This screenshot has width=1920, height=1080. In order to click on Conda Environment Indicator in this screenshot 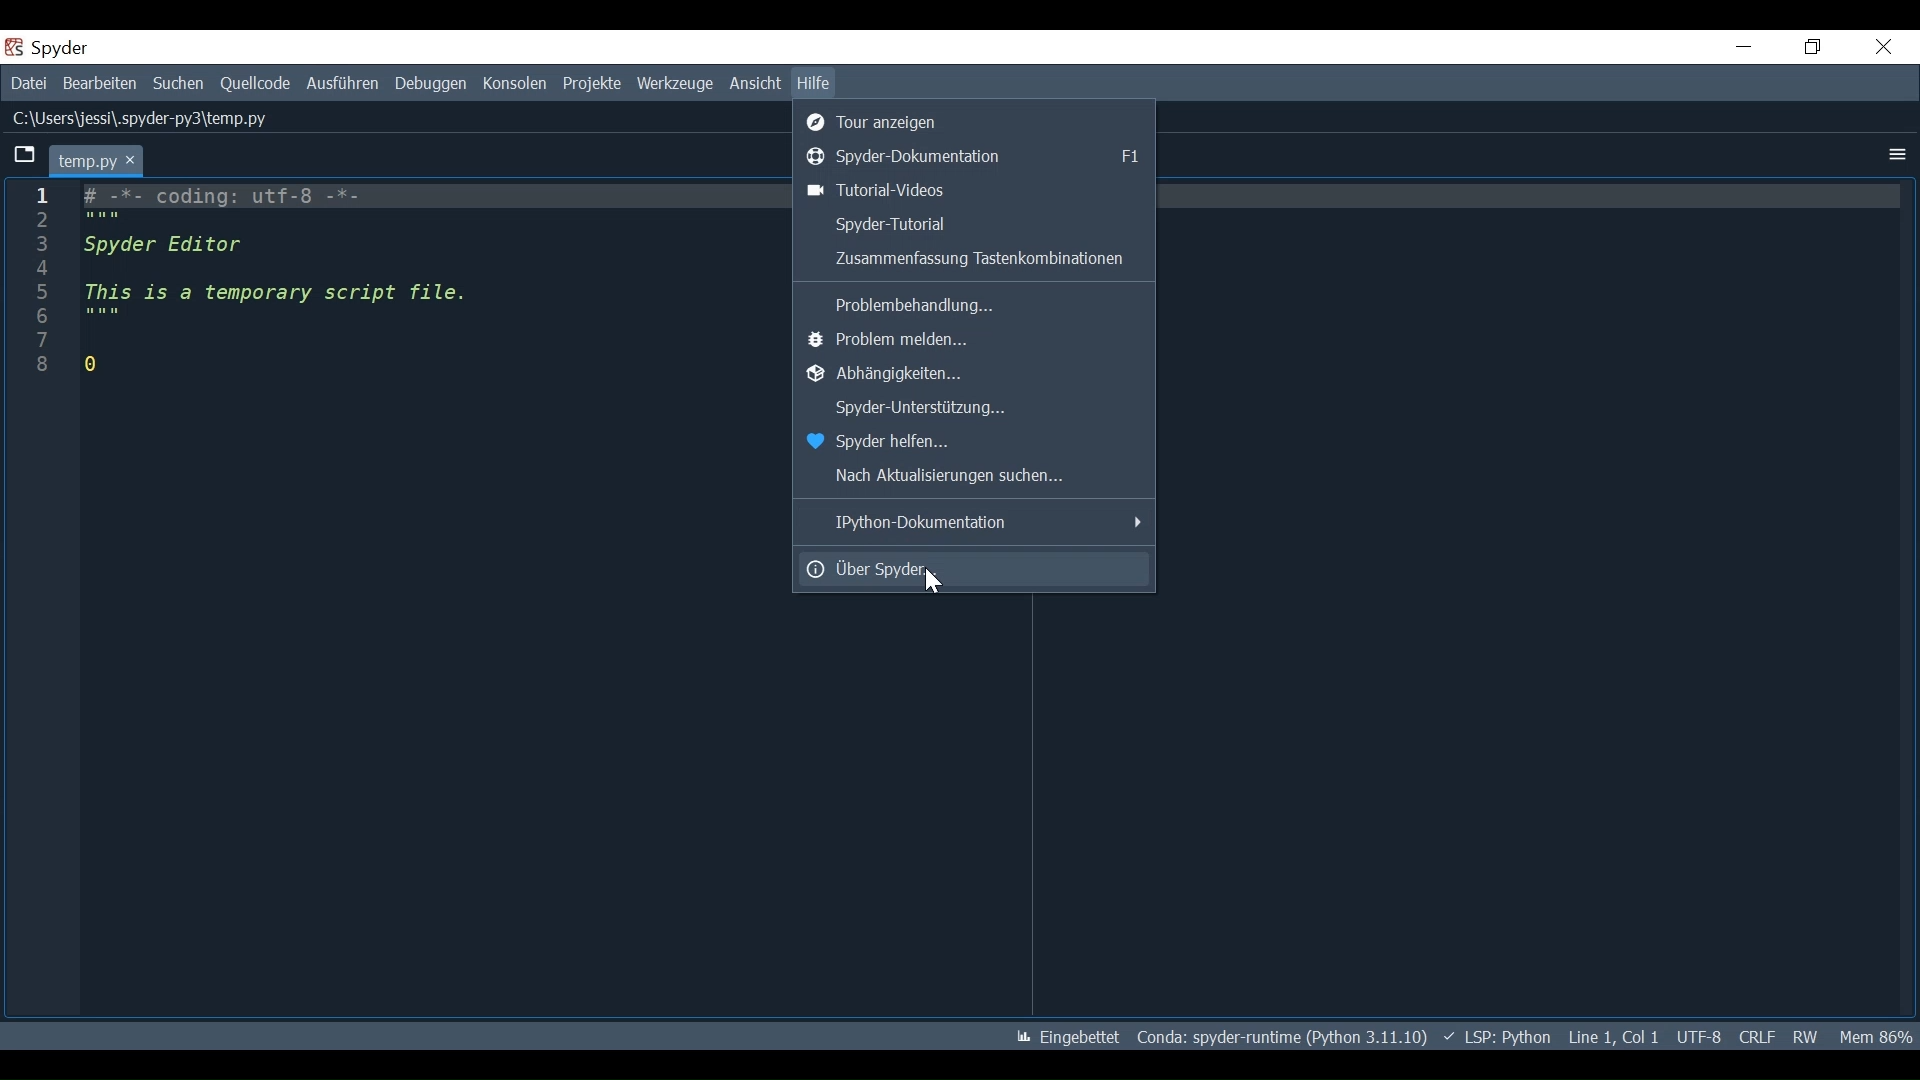, I will do `click(1283, 1036)`.